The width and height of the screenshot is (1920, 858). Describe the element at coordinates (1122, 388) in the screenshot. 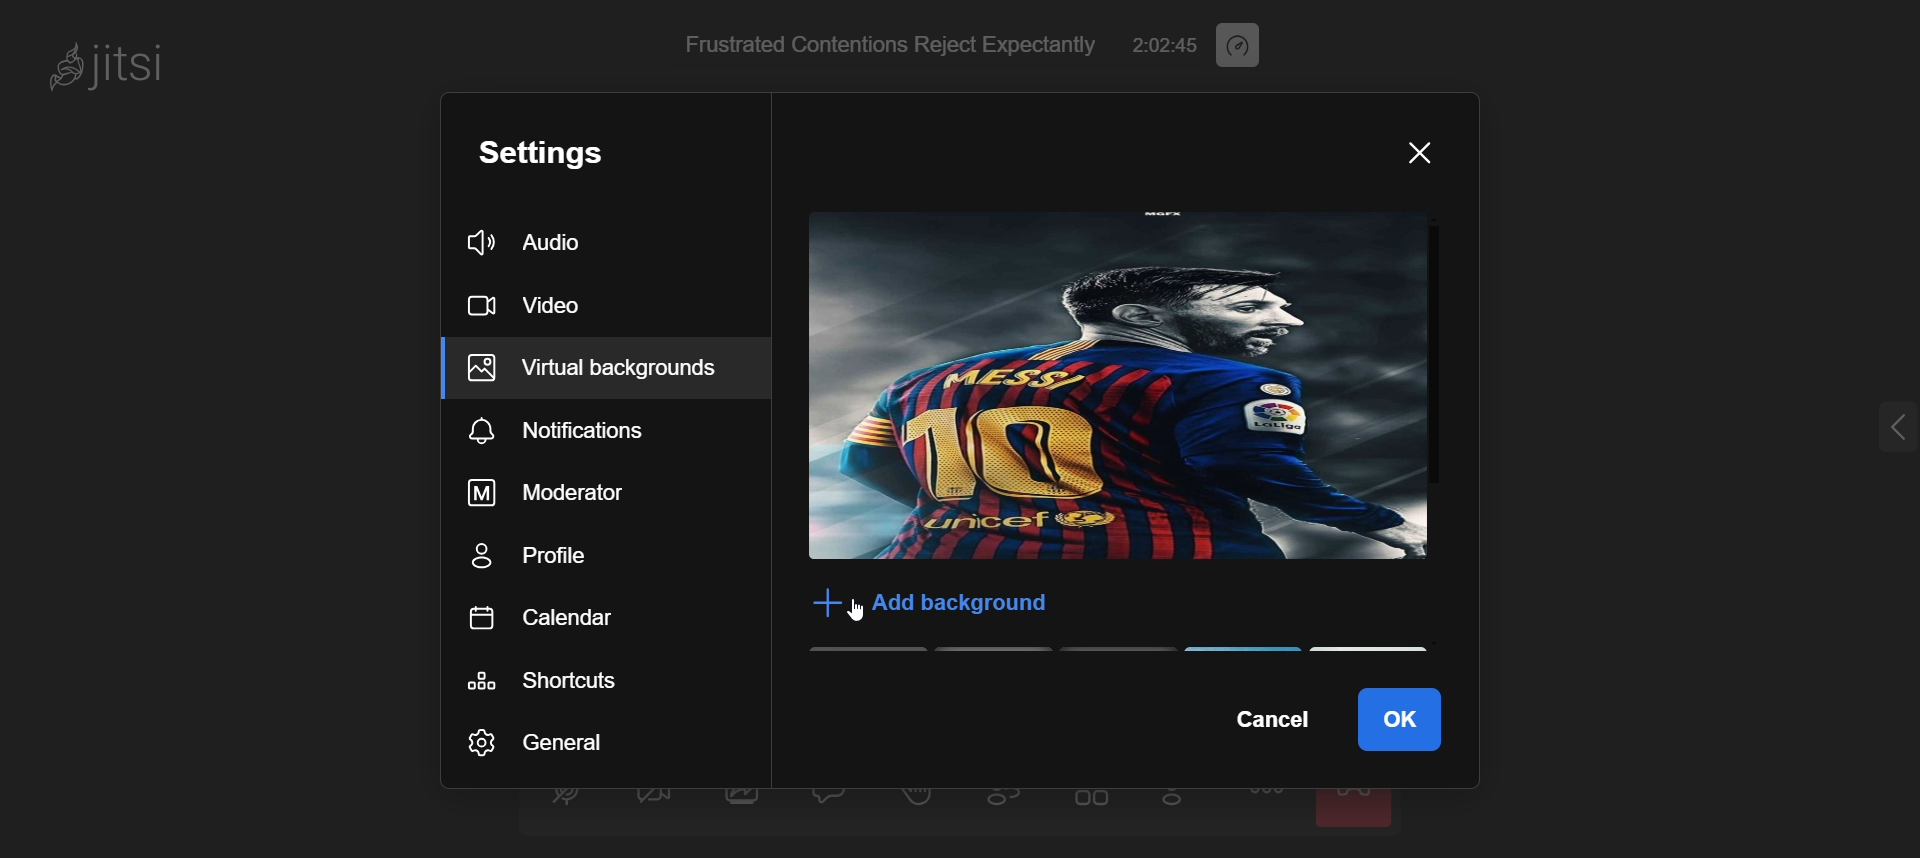

I see `current virtual background` at that location.